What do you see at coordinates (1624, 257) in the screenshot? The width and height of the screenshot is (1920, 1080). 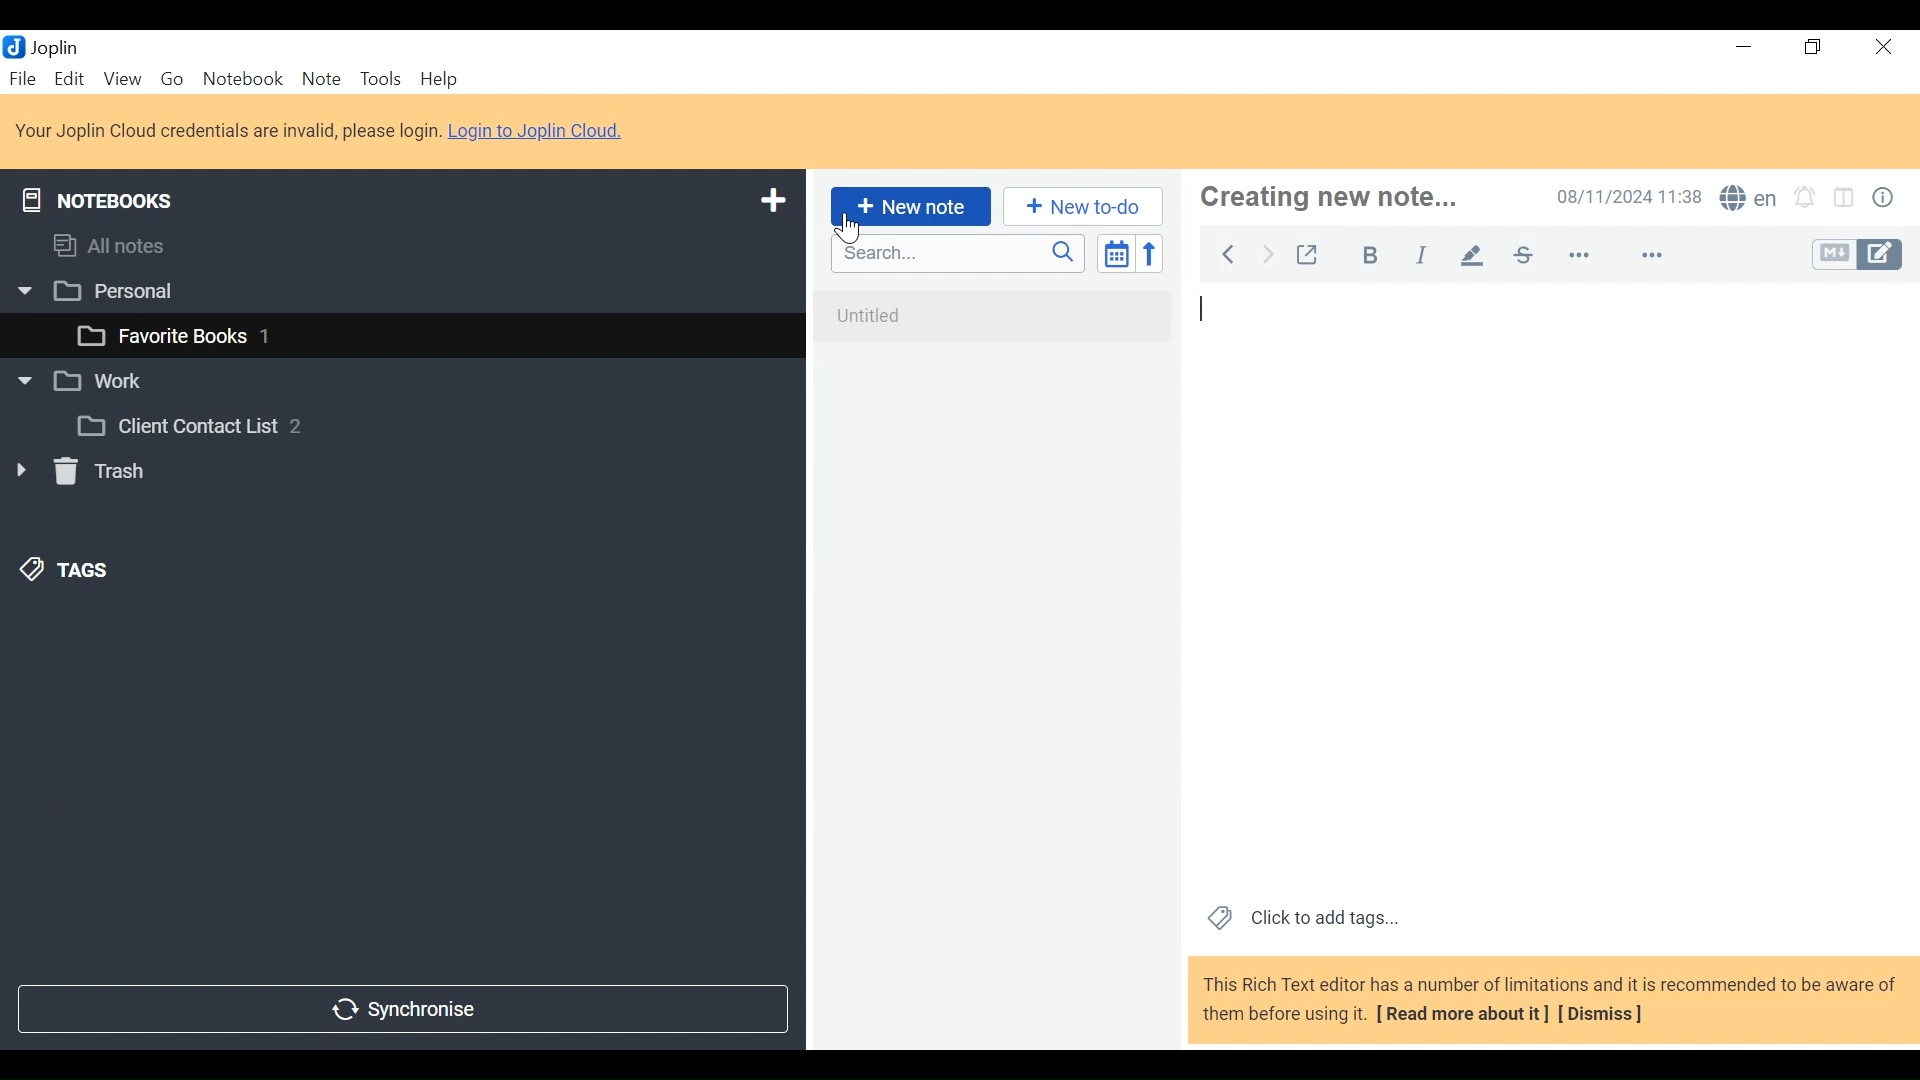 I see `more` at bounding box center [1624, 257].